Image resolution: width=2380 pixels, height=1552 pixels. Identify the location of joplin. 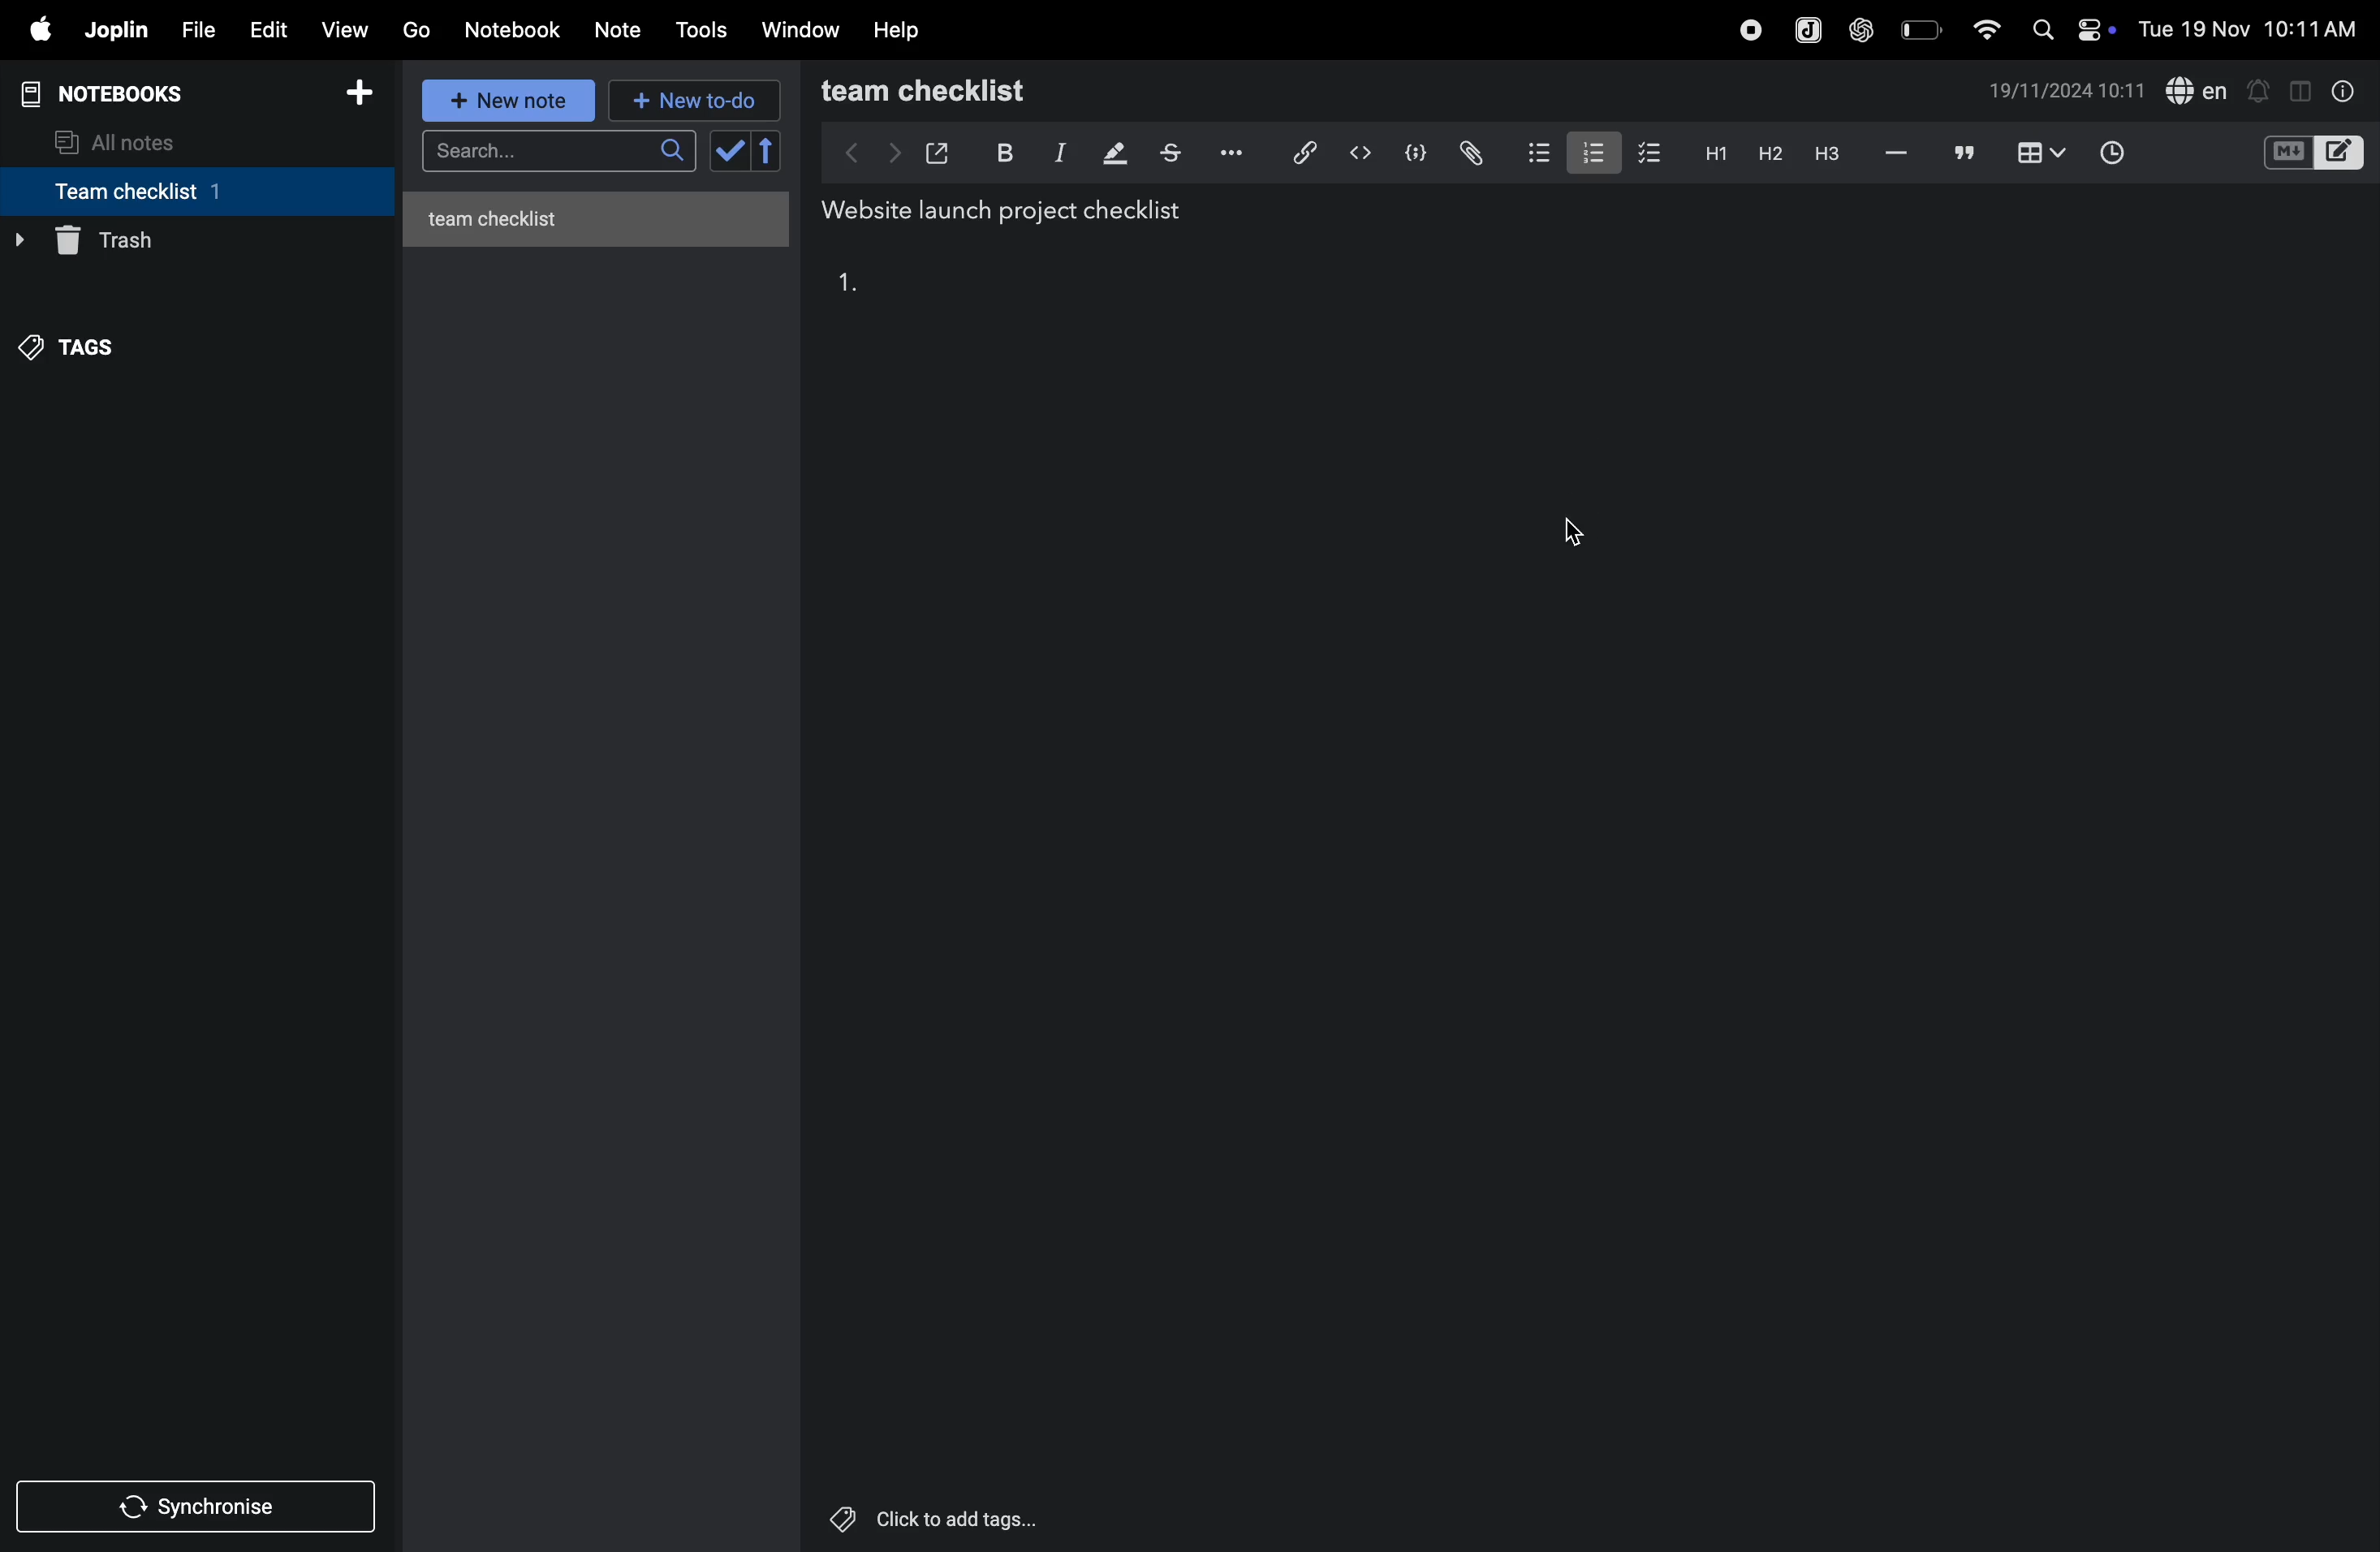
(1802, 27).